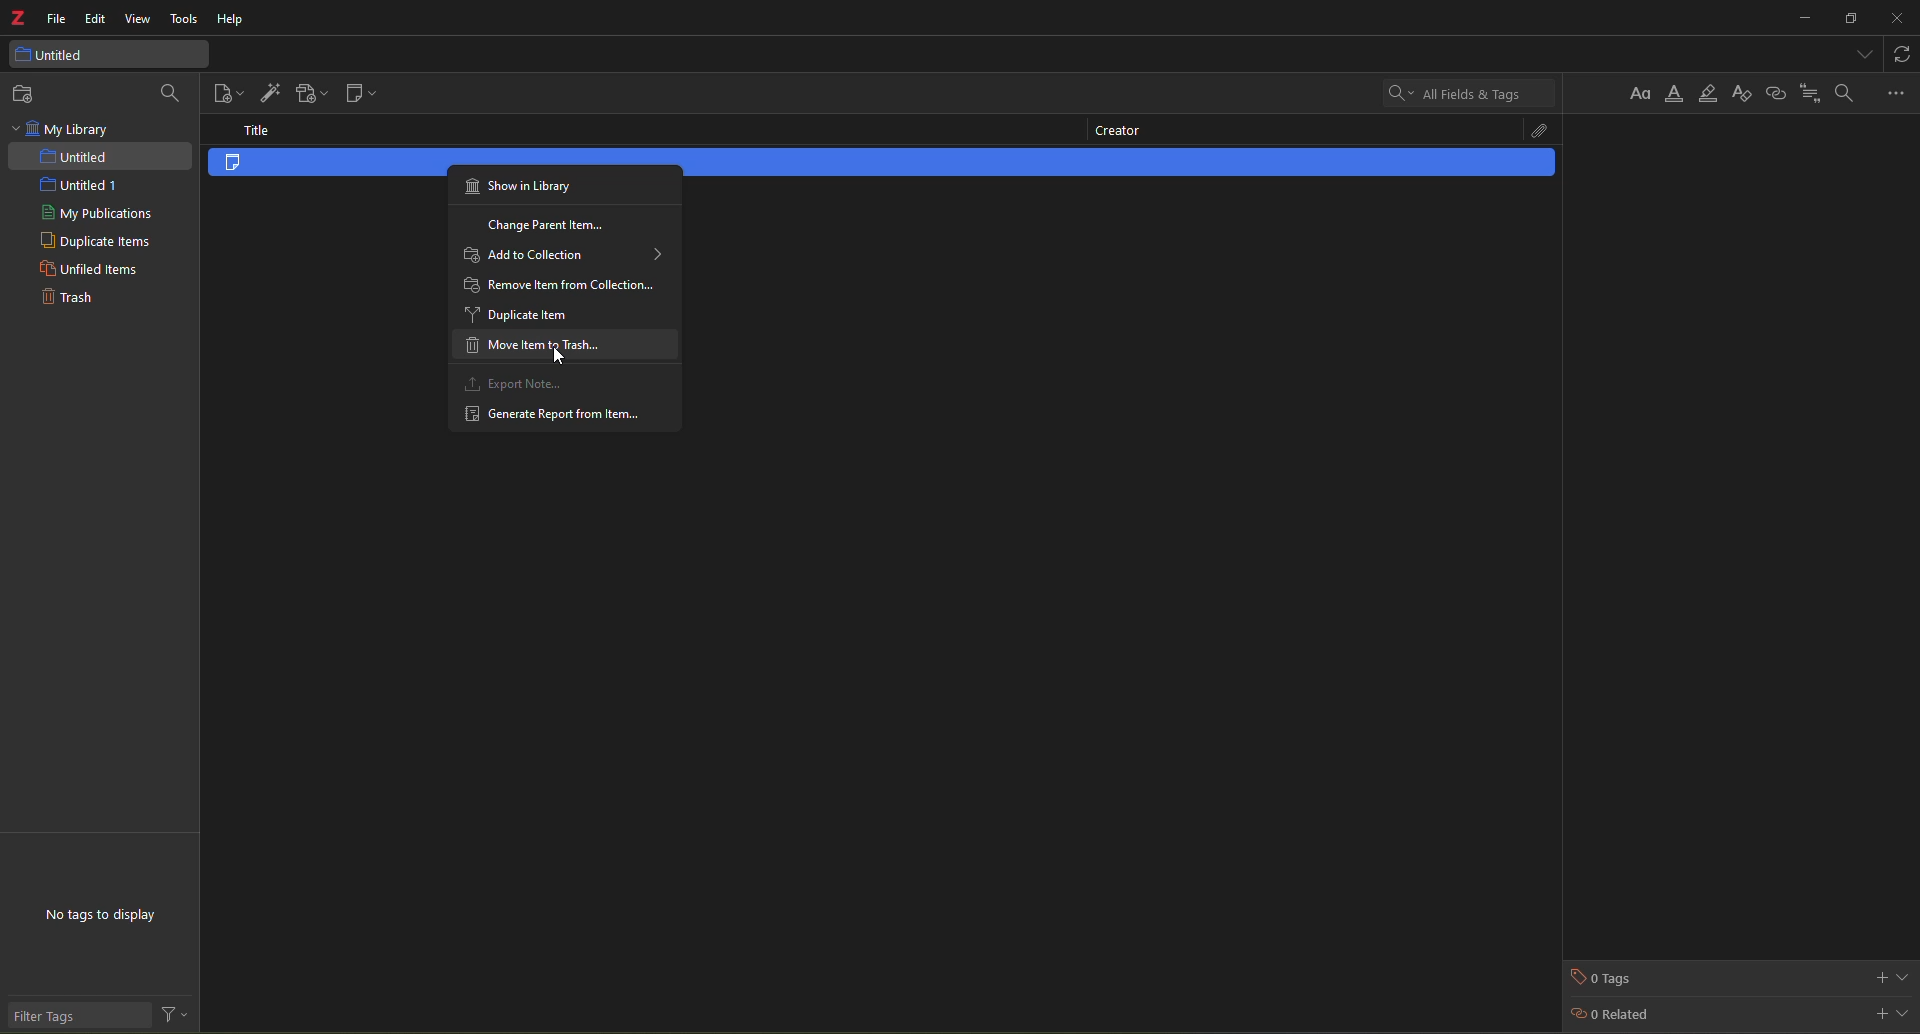 Image resolution: width=1920 pixels, height=1034 pixels. What do you see at coordinates (96, 19) in the screenshot?
I see `edit` at bounding box center [96, 19].